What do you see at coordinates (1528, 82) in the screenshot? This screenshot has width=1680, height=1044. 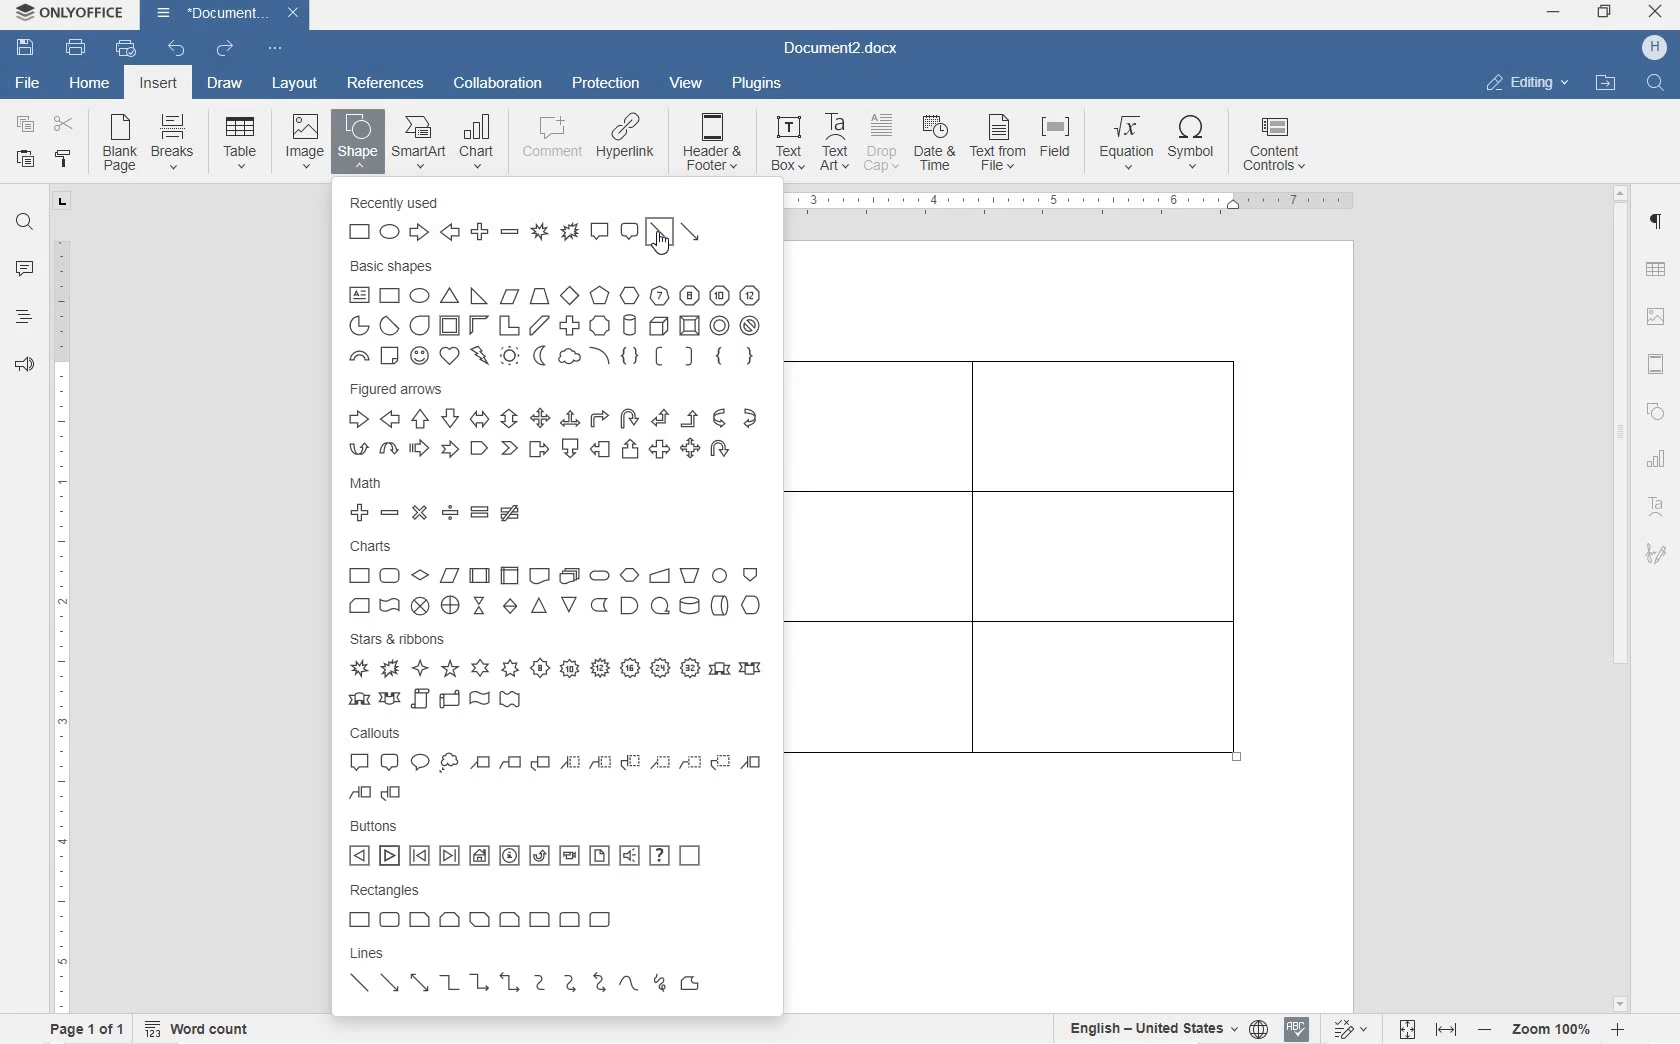 I see `EDITING` at bounding box center [1528, 82].